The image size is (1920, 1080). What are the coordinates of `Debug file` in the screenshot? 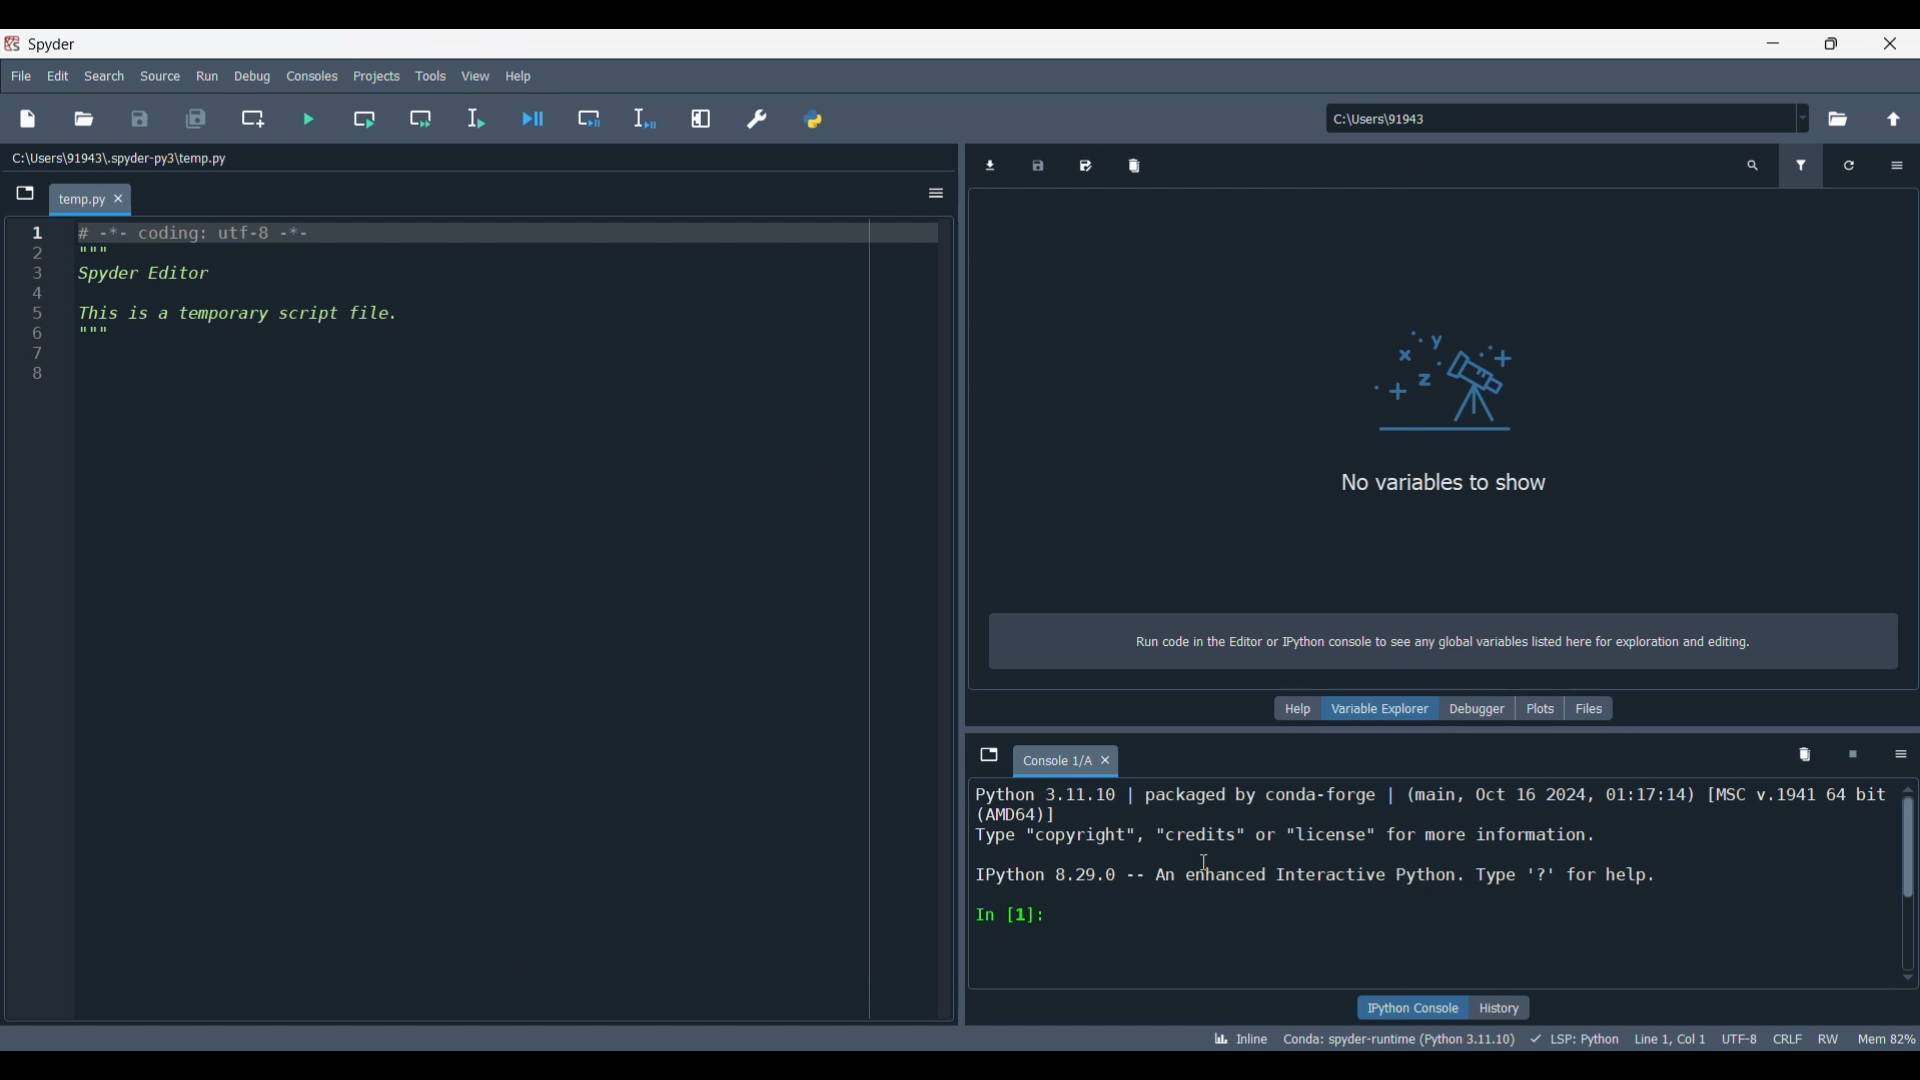 It's located at (533, 118).